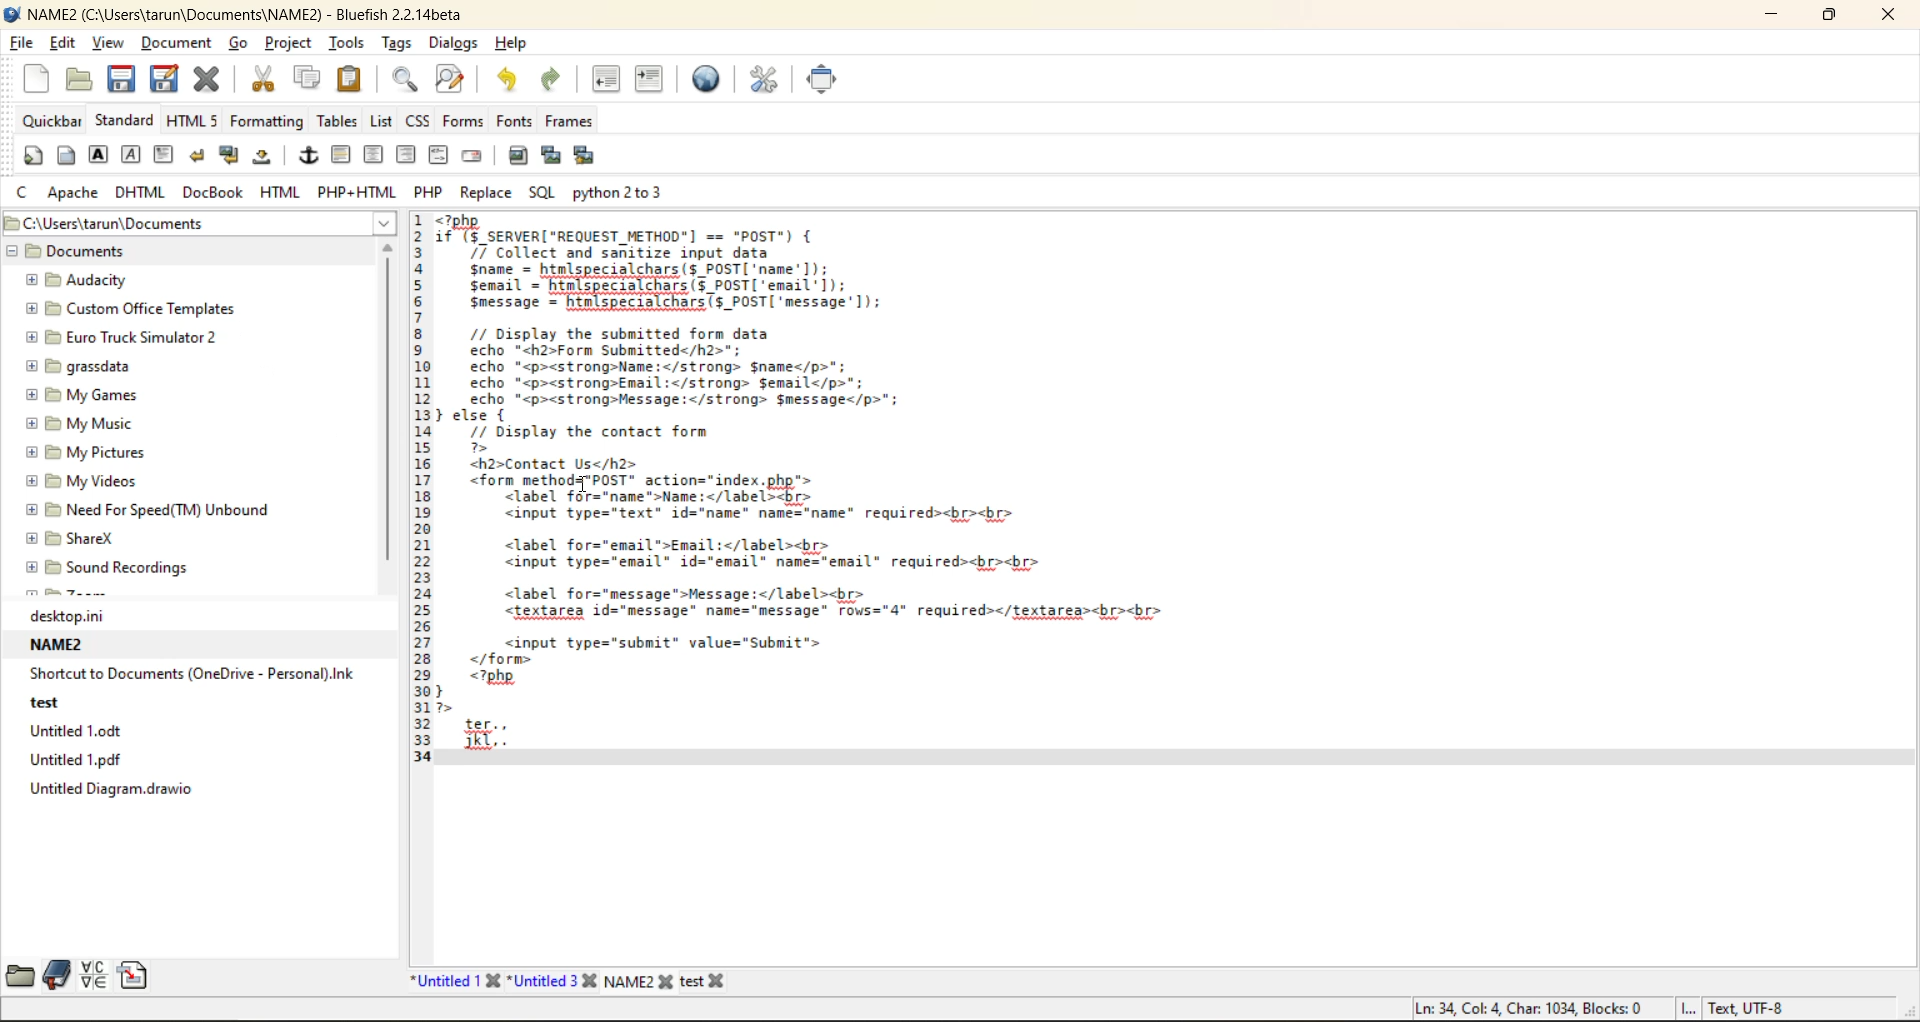 This screenshot has width=1920, height=1022. I want to click on new, so click(40, 76).